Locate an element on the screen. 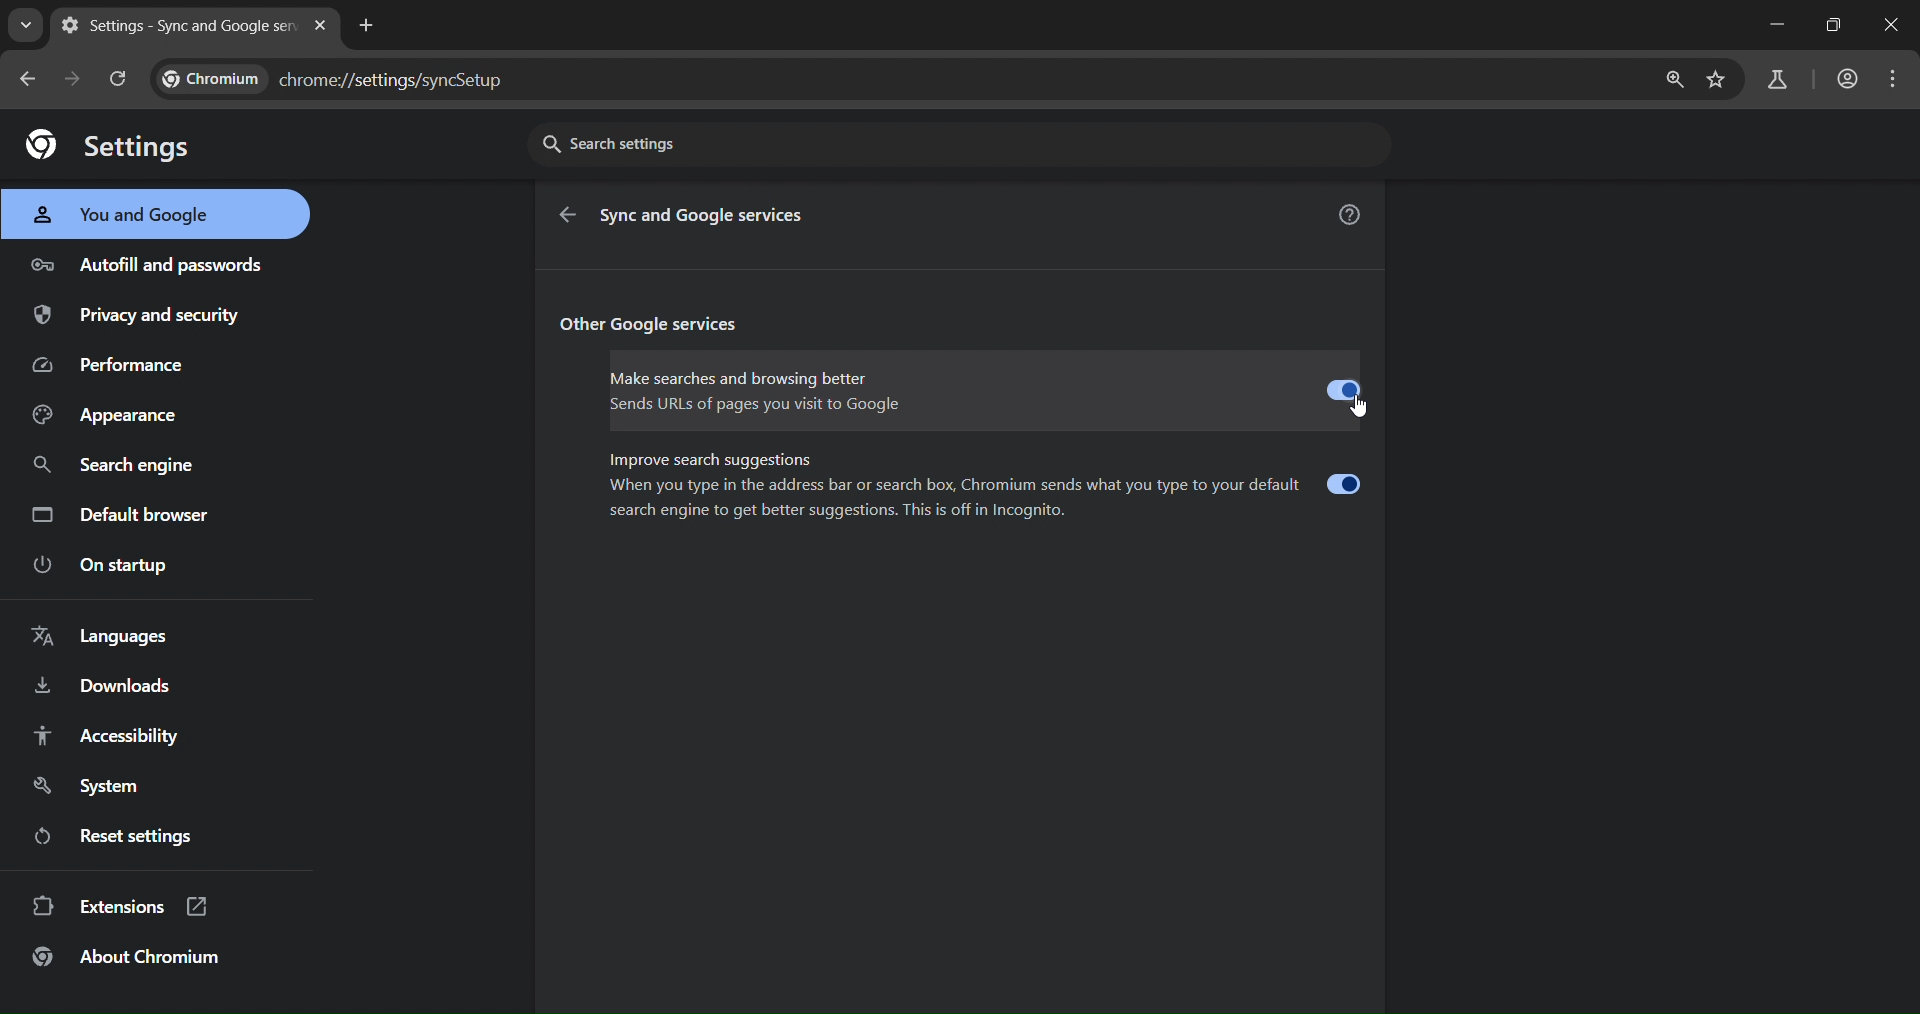 Image resolution: width=1920 pixels, height=1014 pixels. reload page is located at coordinates (124, 80).